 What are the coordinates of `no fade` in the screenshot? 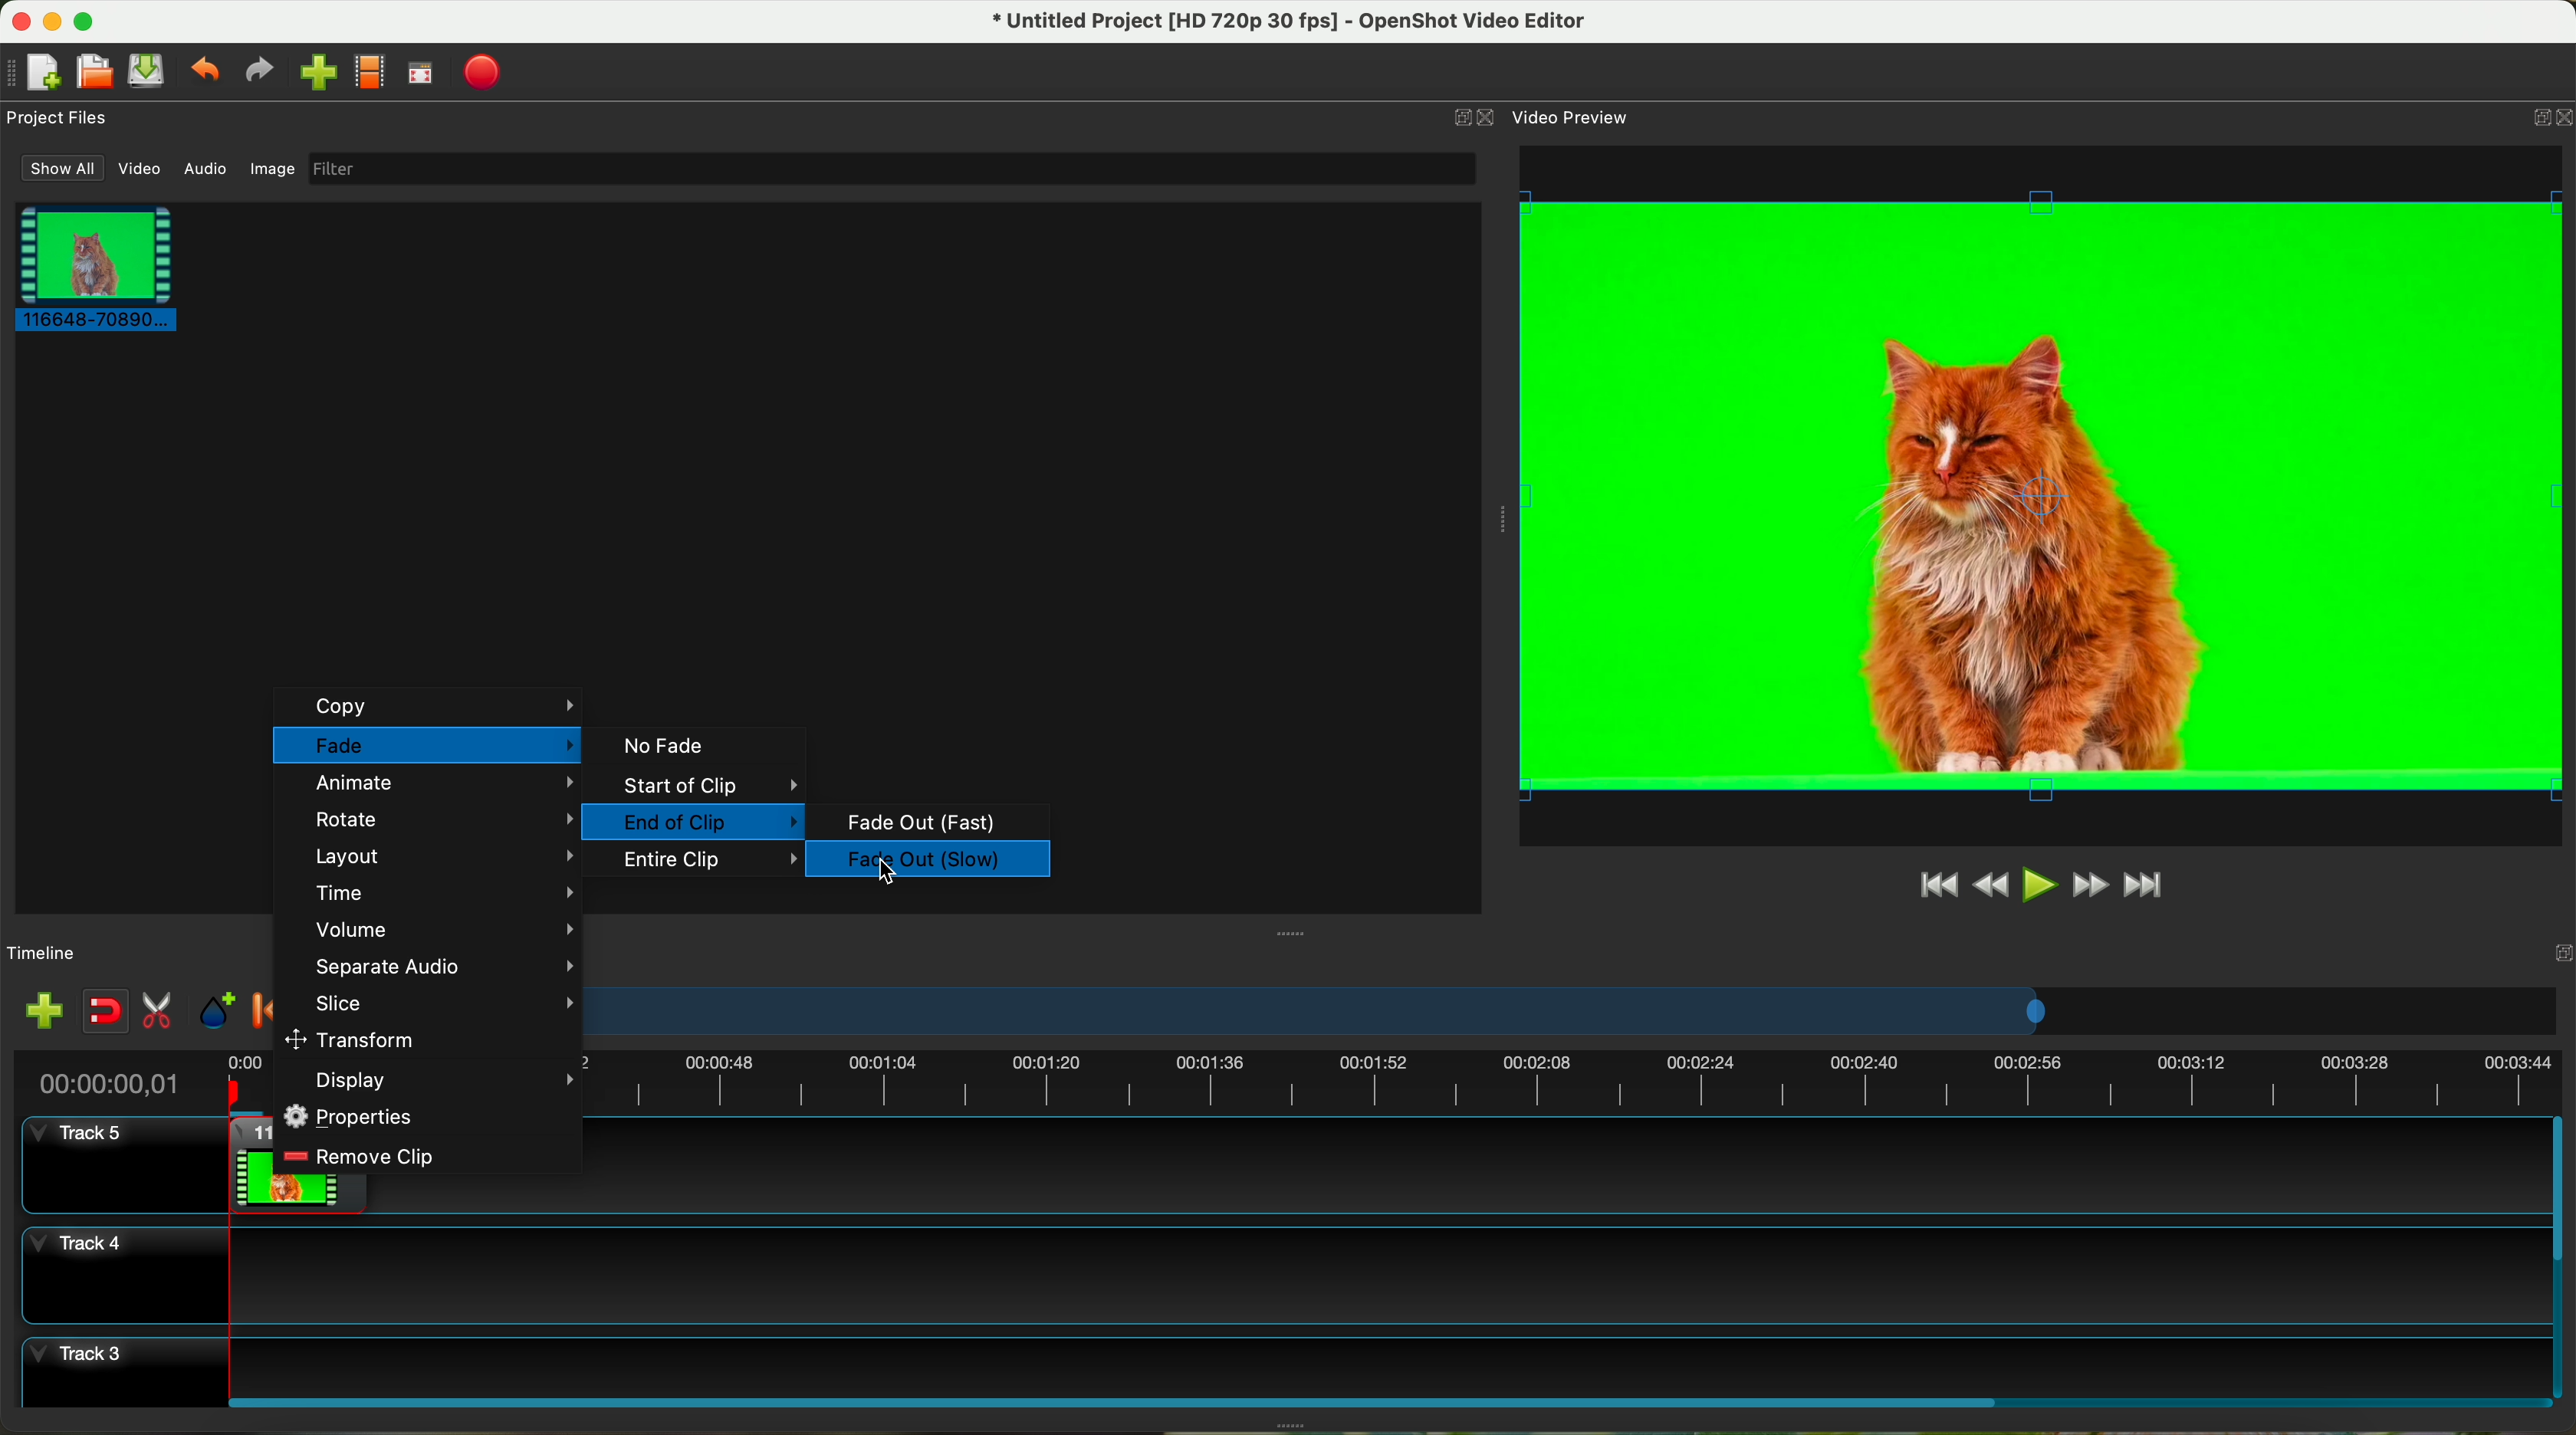 It's located at (661, 745).